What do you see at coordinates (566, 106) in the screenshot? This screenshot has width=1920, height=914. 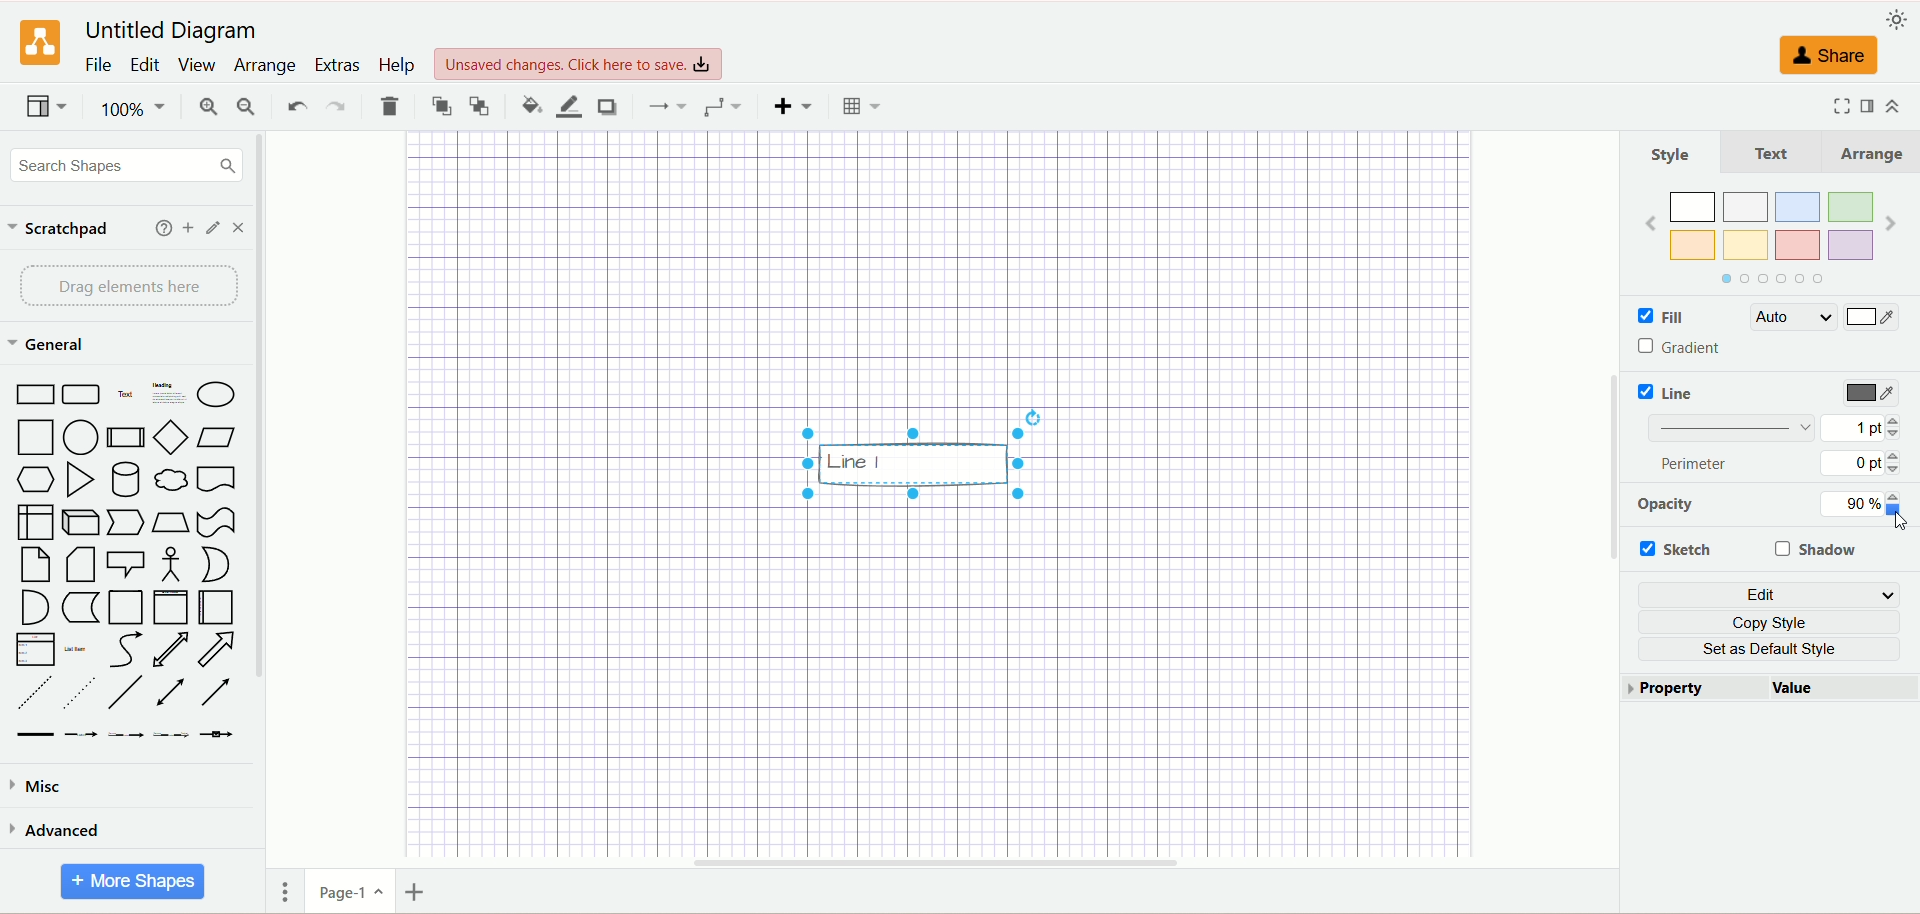 I see `line color` at bounding box center [566, 106].